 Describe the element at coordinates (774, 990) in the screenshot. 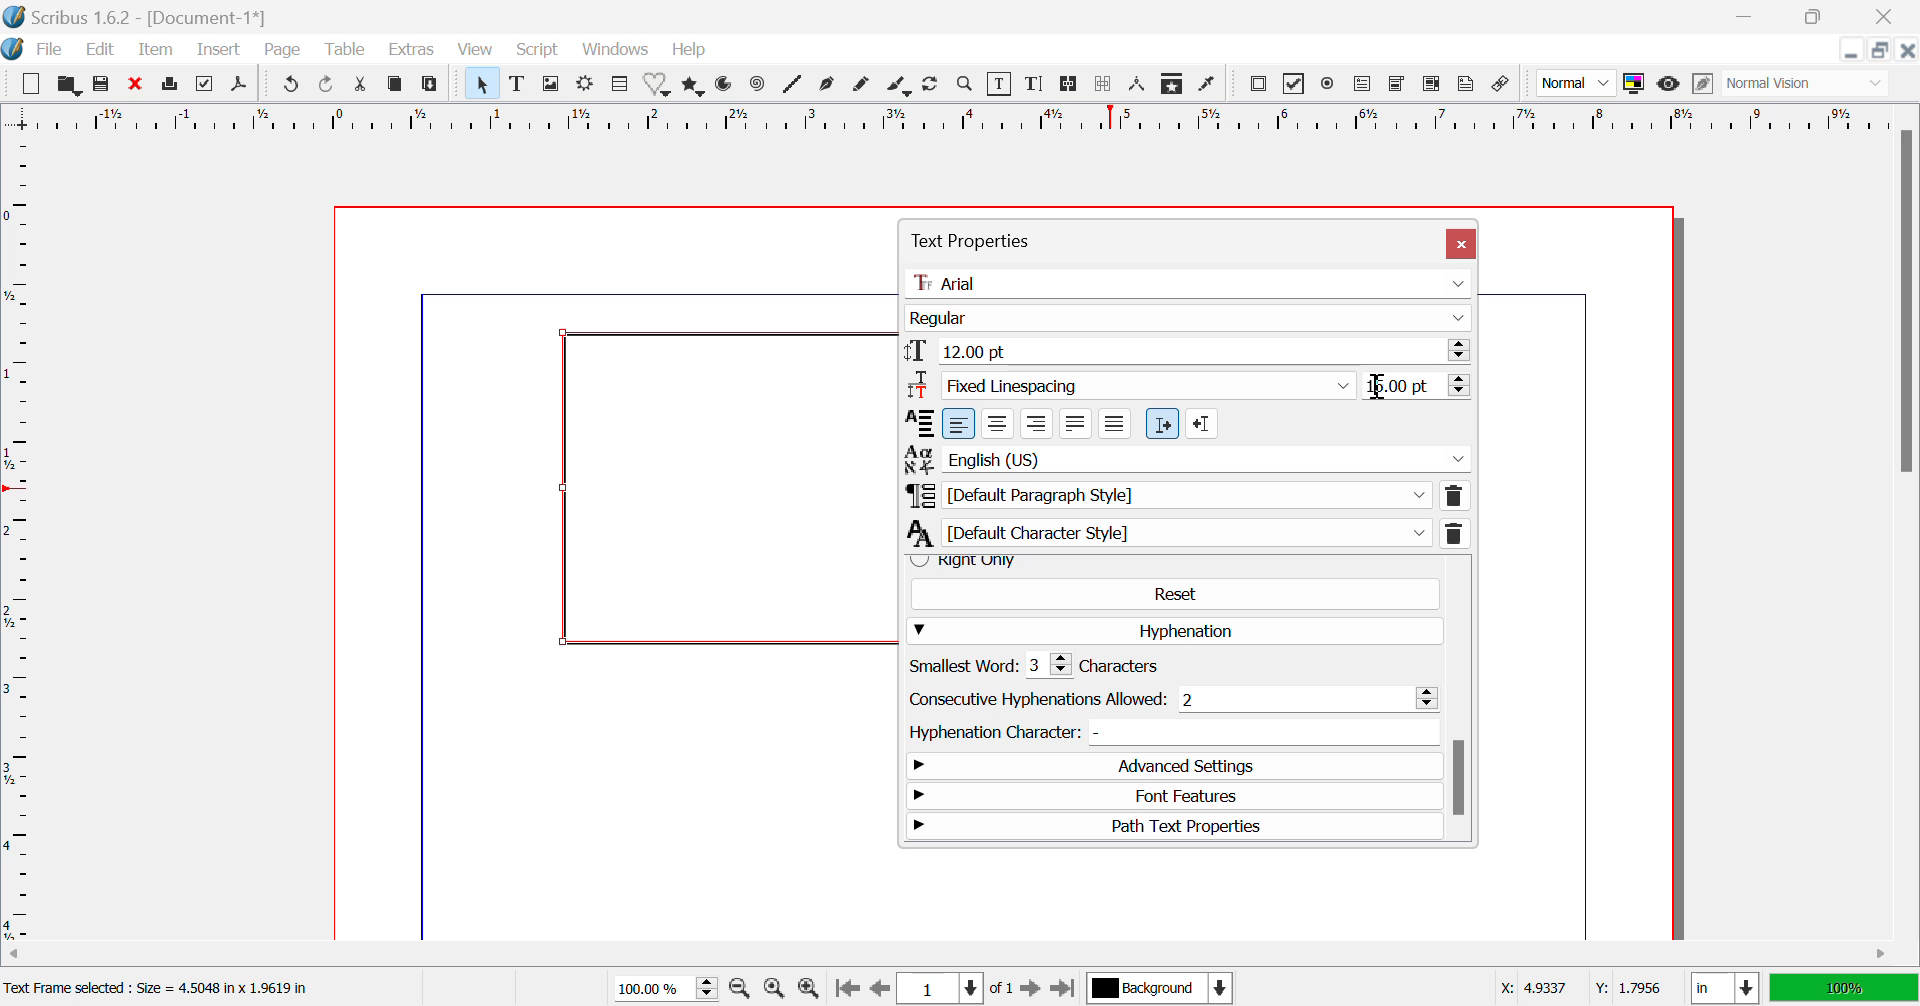

I see `Zoom to 100%` at that location.